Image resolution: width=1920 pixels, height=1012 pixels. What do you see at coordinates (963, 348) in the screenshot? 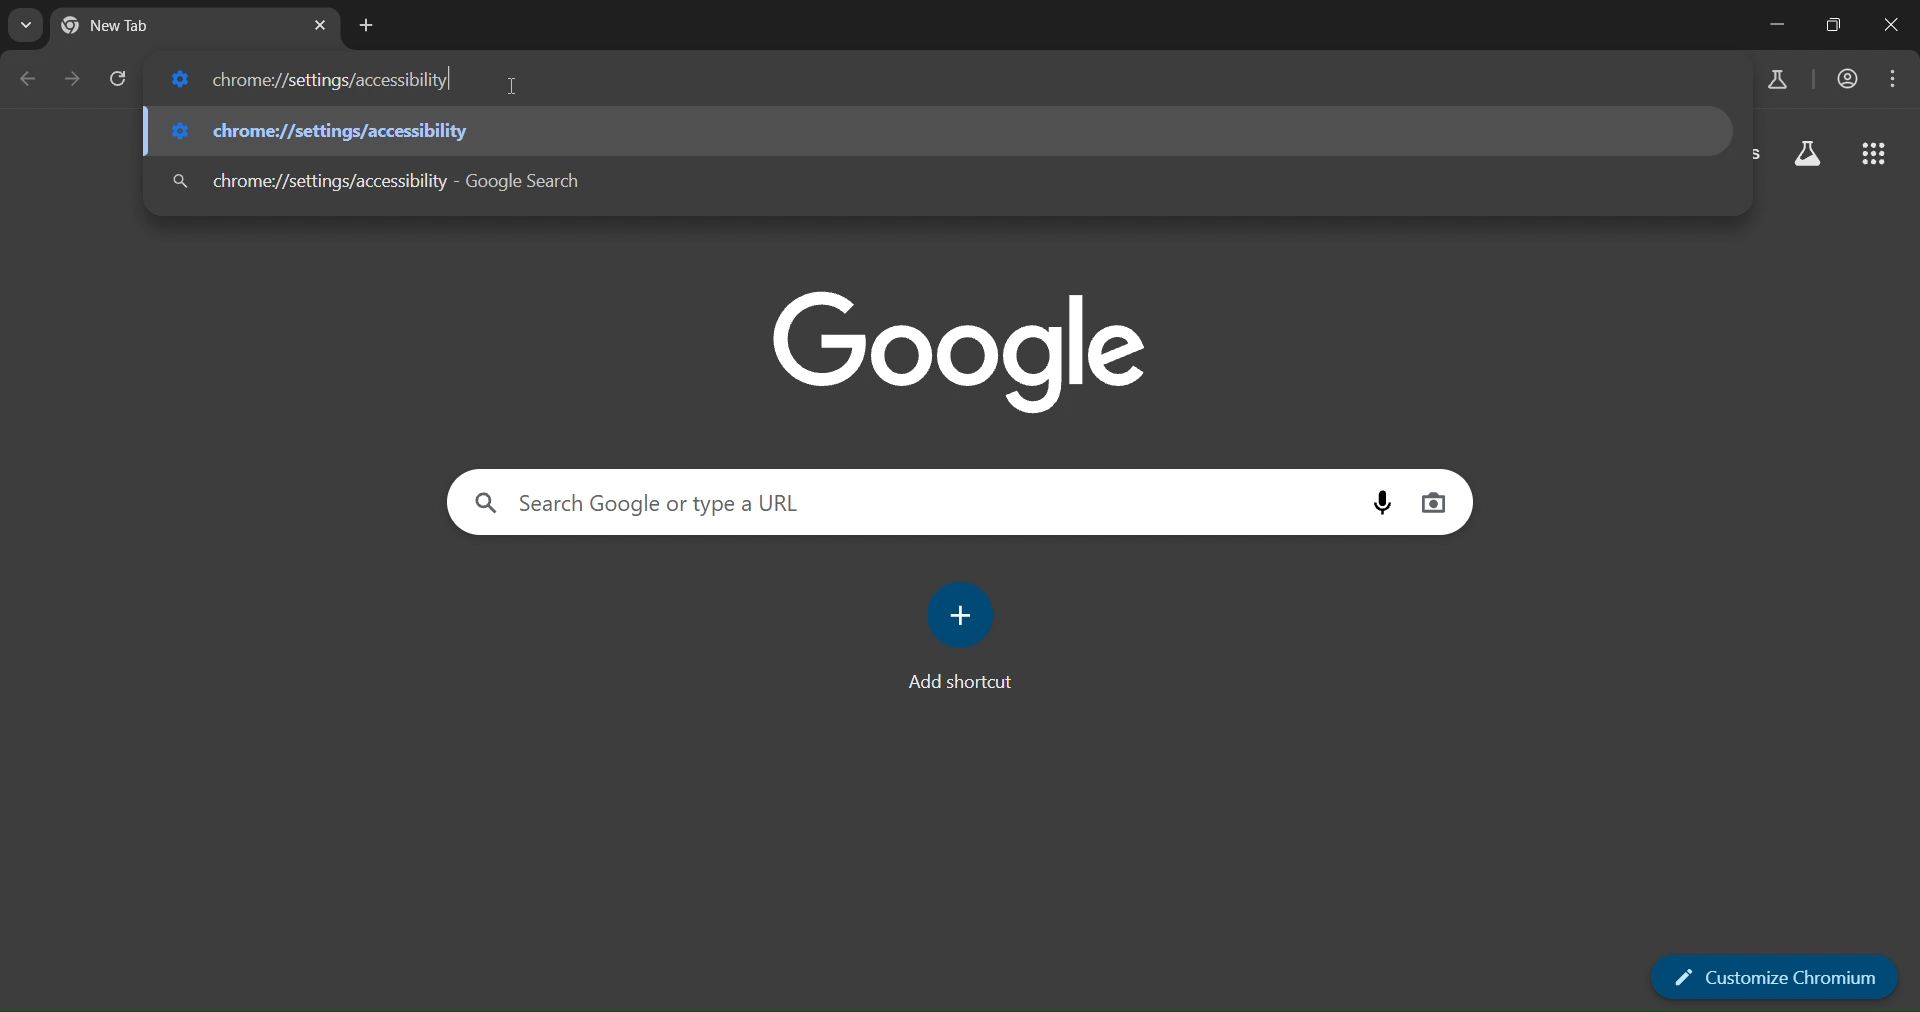
I see `Google` at bounding box center [963, 348].